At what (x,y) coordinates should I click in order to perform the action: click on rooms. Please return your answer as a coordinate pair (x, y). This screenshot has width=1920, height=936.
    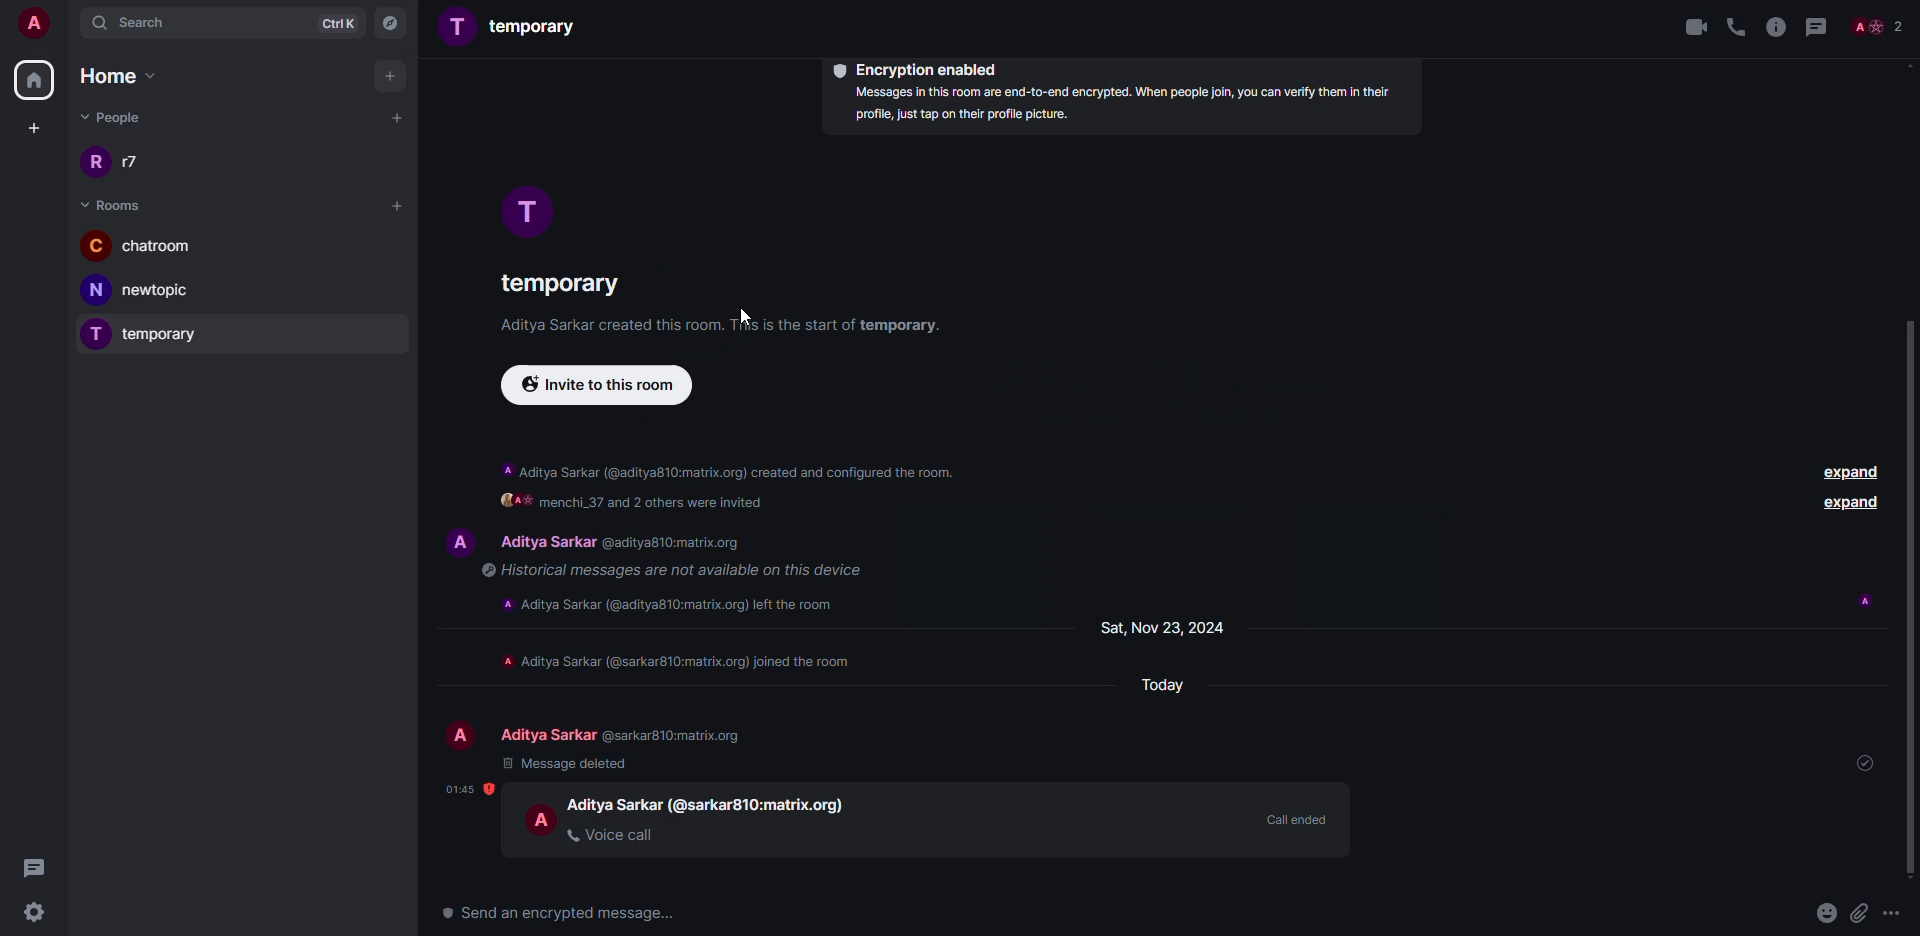
    Looking at the image, I should click on (114, 206).